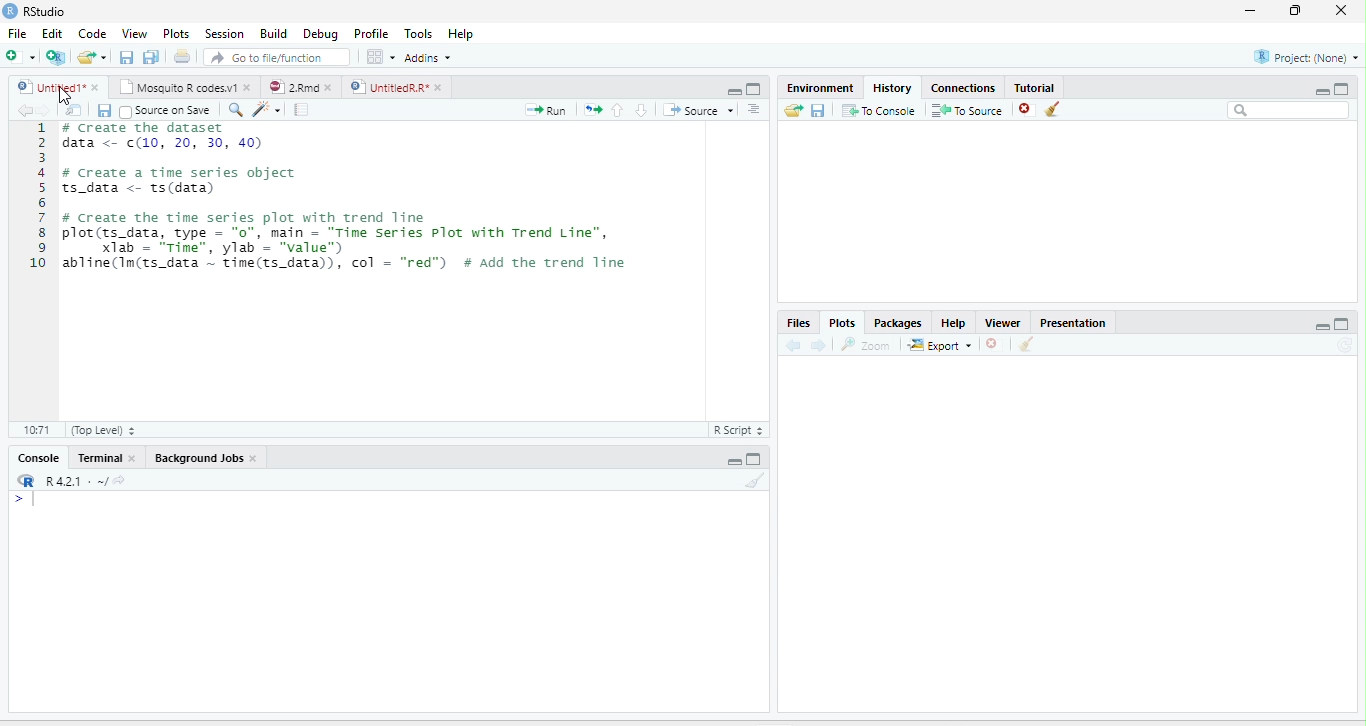  What do you see at coordinates (1053, 109) in the screenshot?
I see `Clear all history entries` at bounding box center [1053, 109].